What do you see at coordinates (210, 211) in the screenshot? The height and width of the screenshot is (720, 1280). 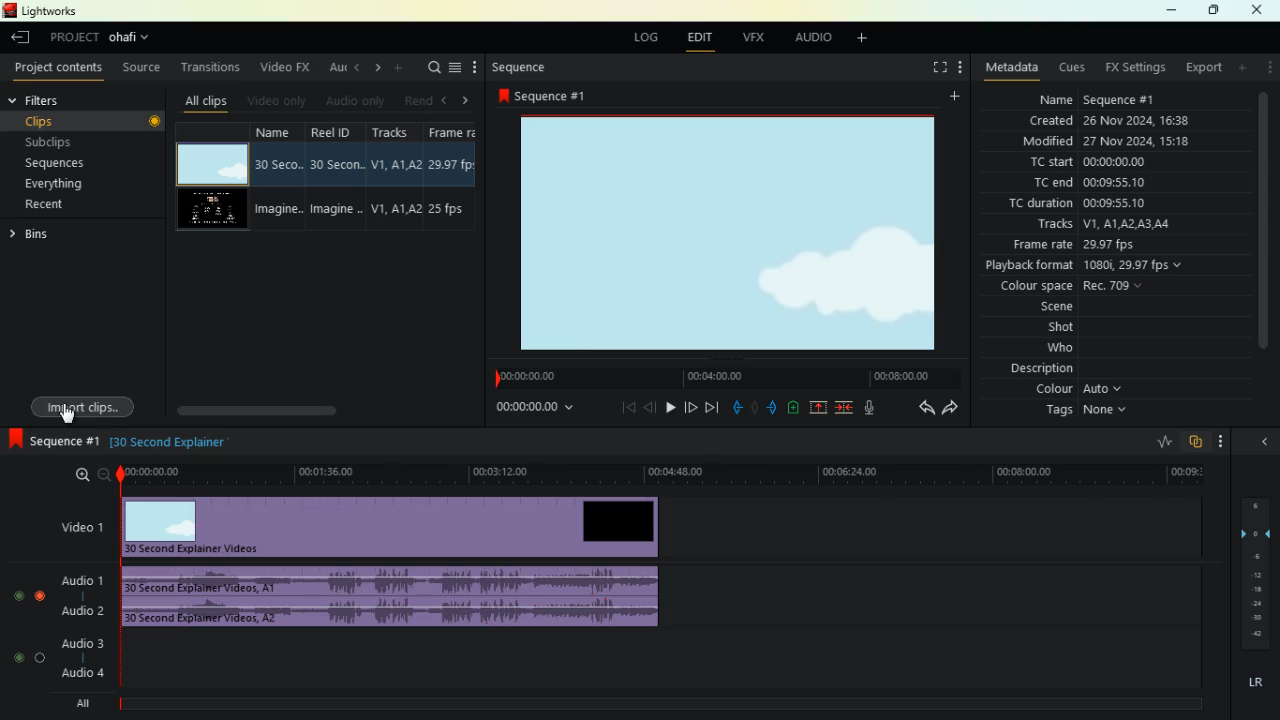 I see `video` at bounding box center [210, 211].